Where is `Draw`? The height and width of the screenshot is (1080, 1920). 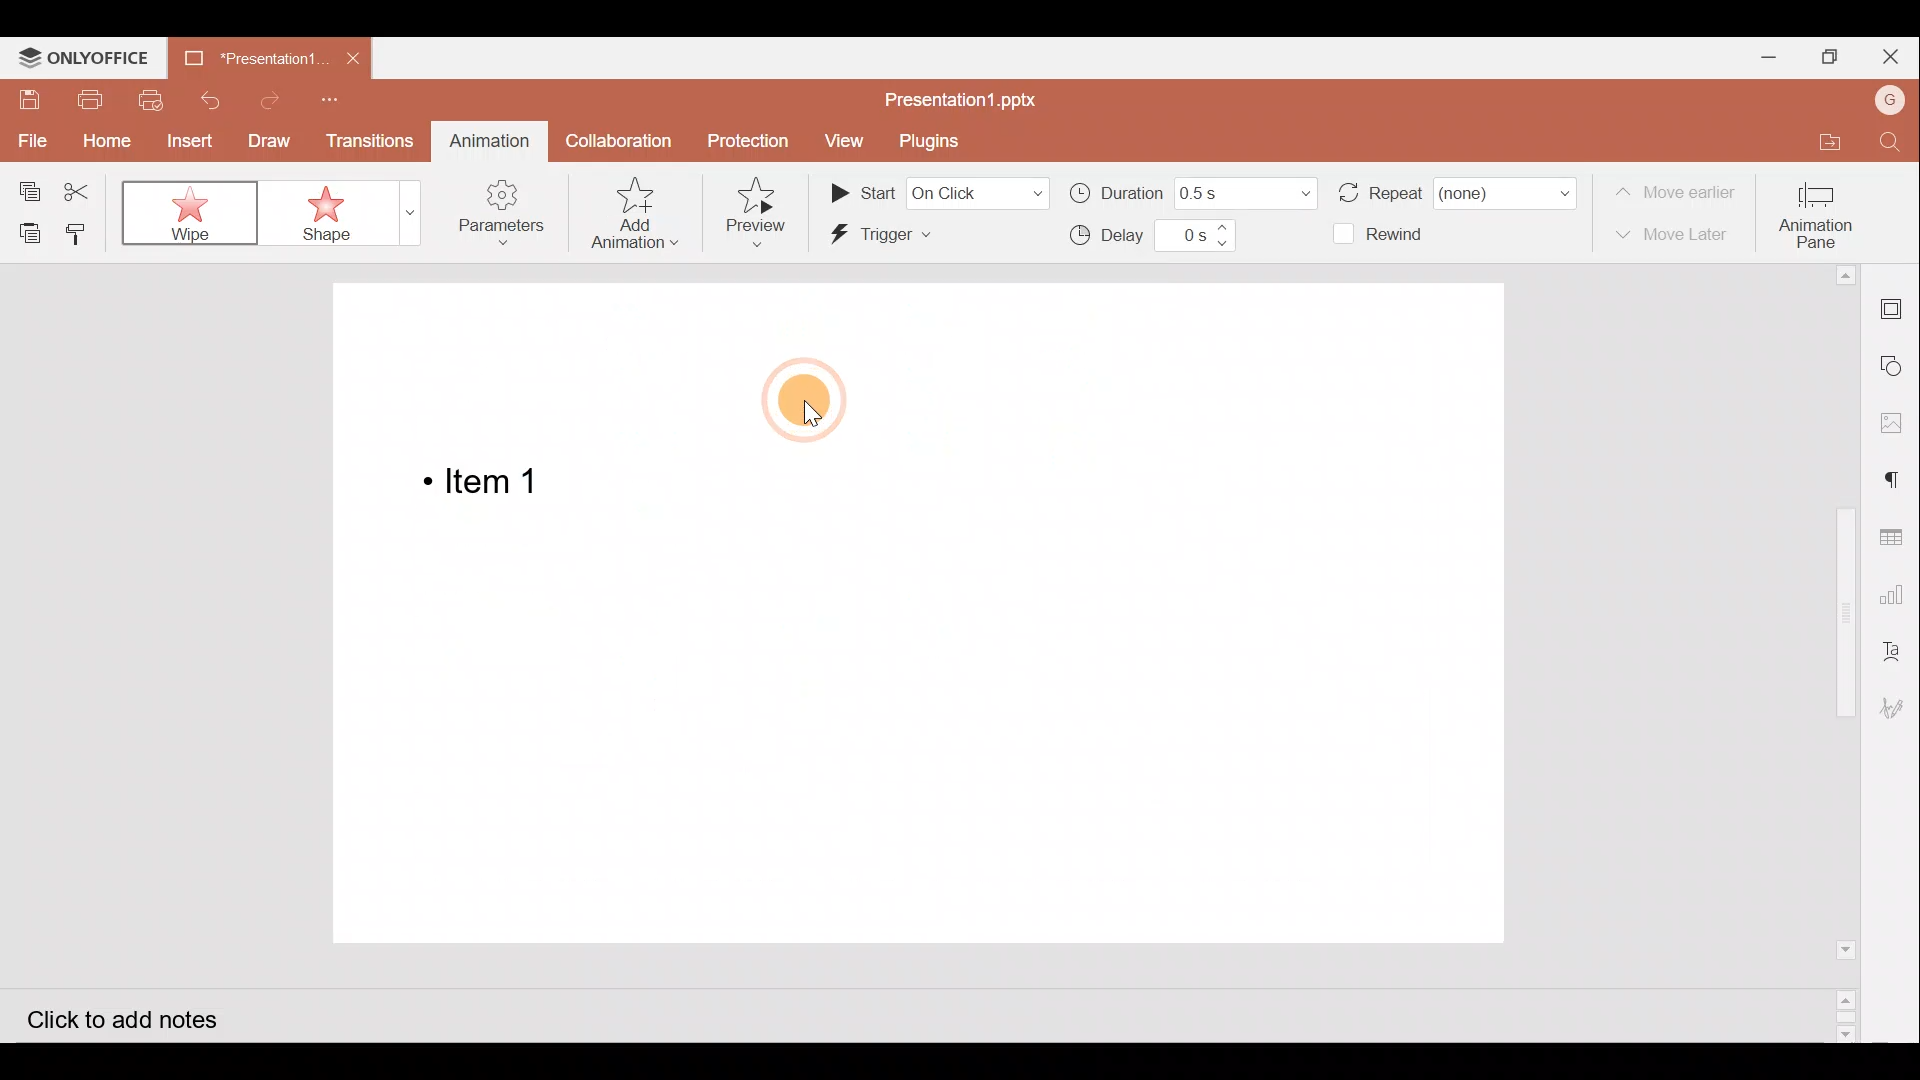
Draw is located at coordinates (265, 141).